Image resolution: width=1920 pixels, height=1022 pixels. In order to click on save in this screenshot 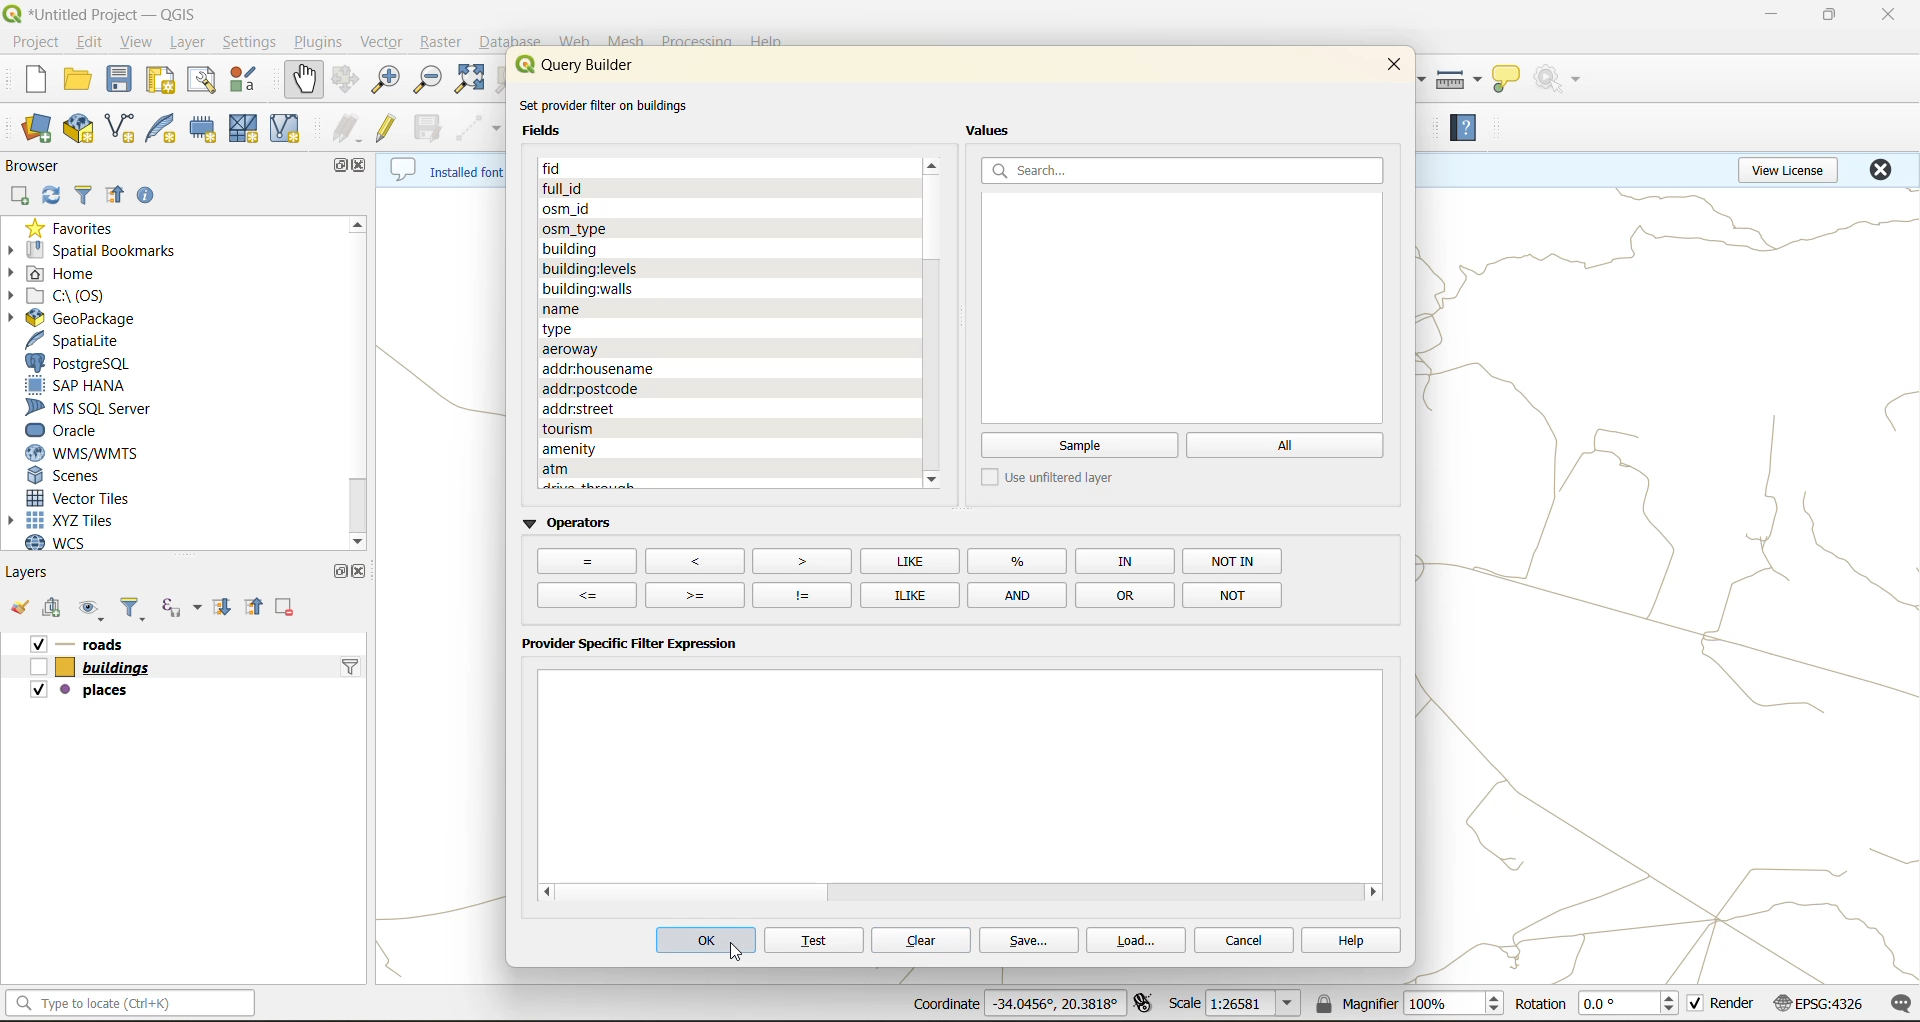, I will do `click(1027, 942)`.